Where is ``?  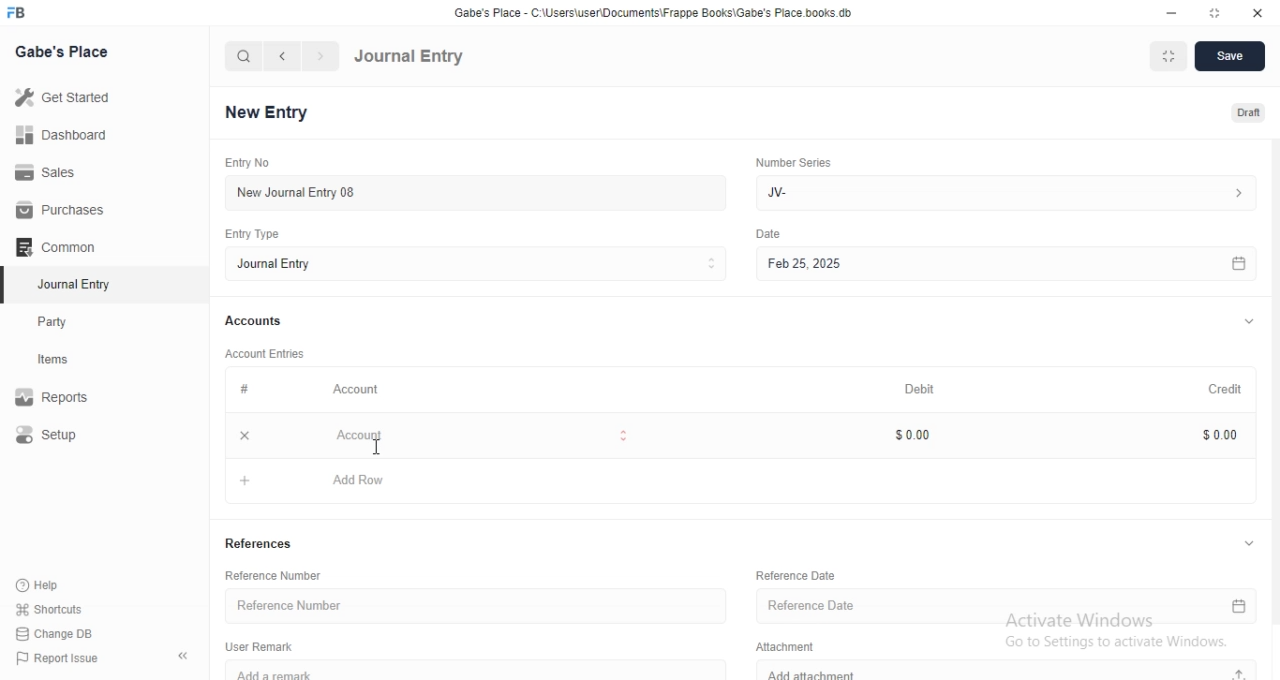
 is located at coordinates (768, 234).